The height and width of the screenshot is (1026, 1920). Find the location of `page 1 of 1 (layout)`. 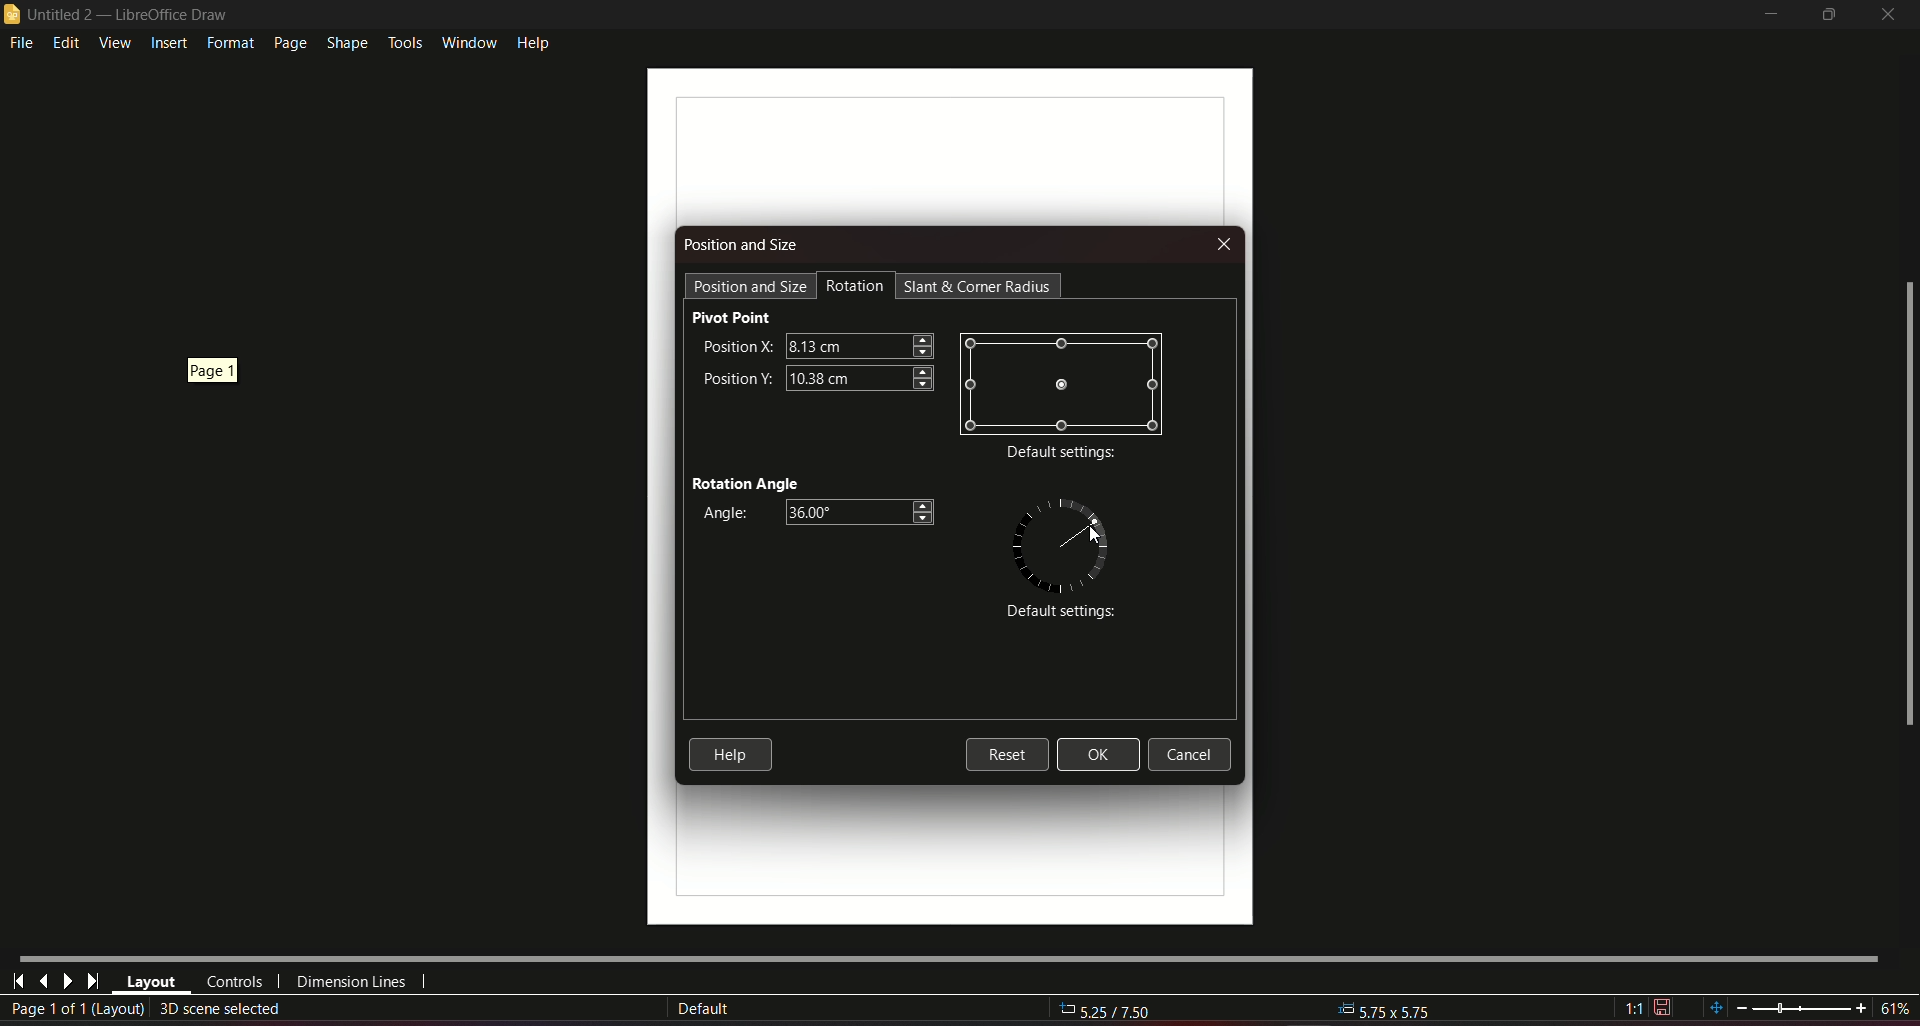

page 1 of 1 (layout) is located at coordinates (76, 1010).